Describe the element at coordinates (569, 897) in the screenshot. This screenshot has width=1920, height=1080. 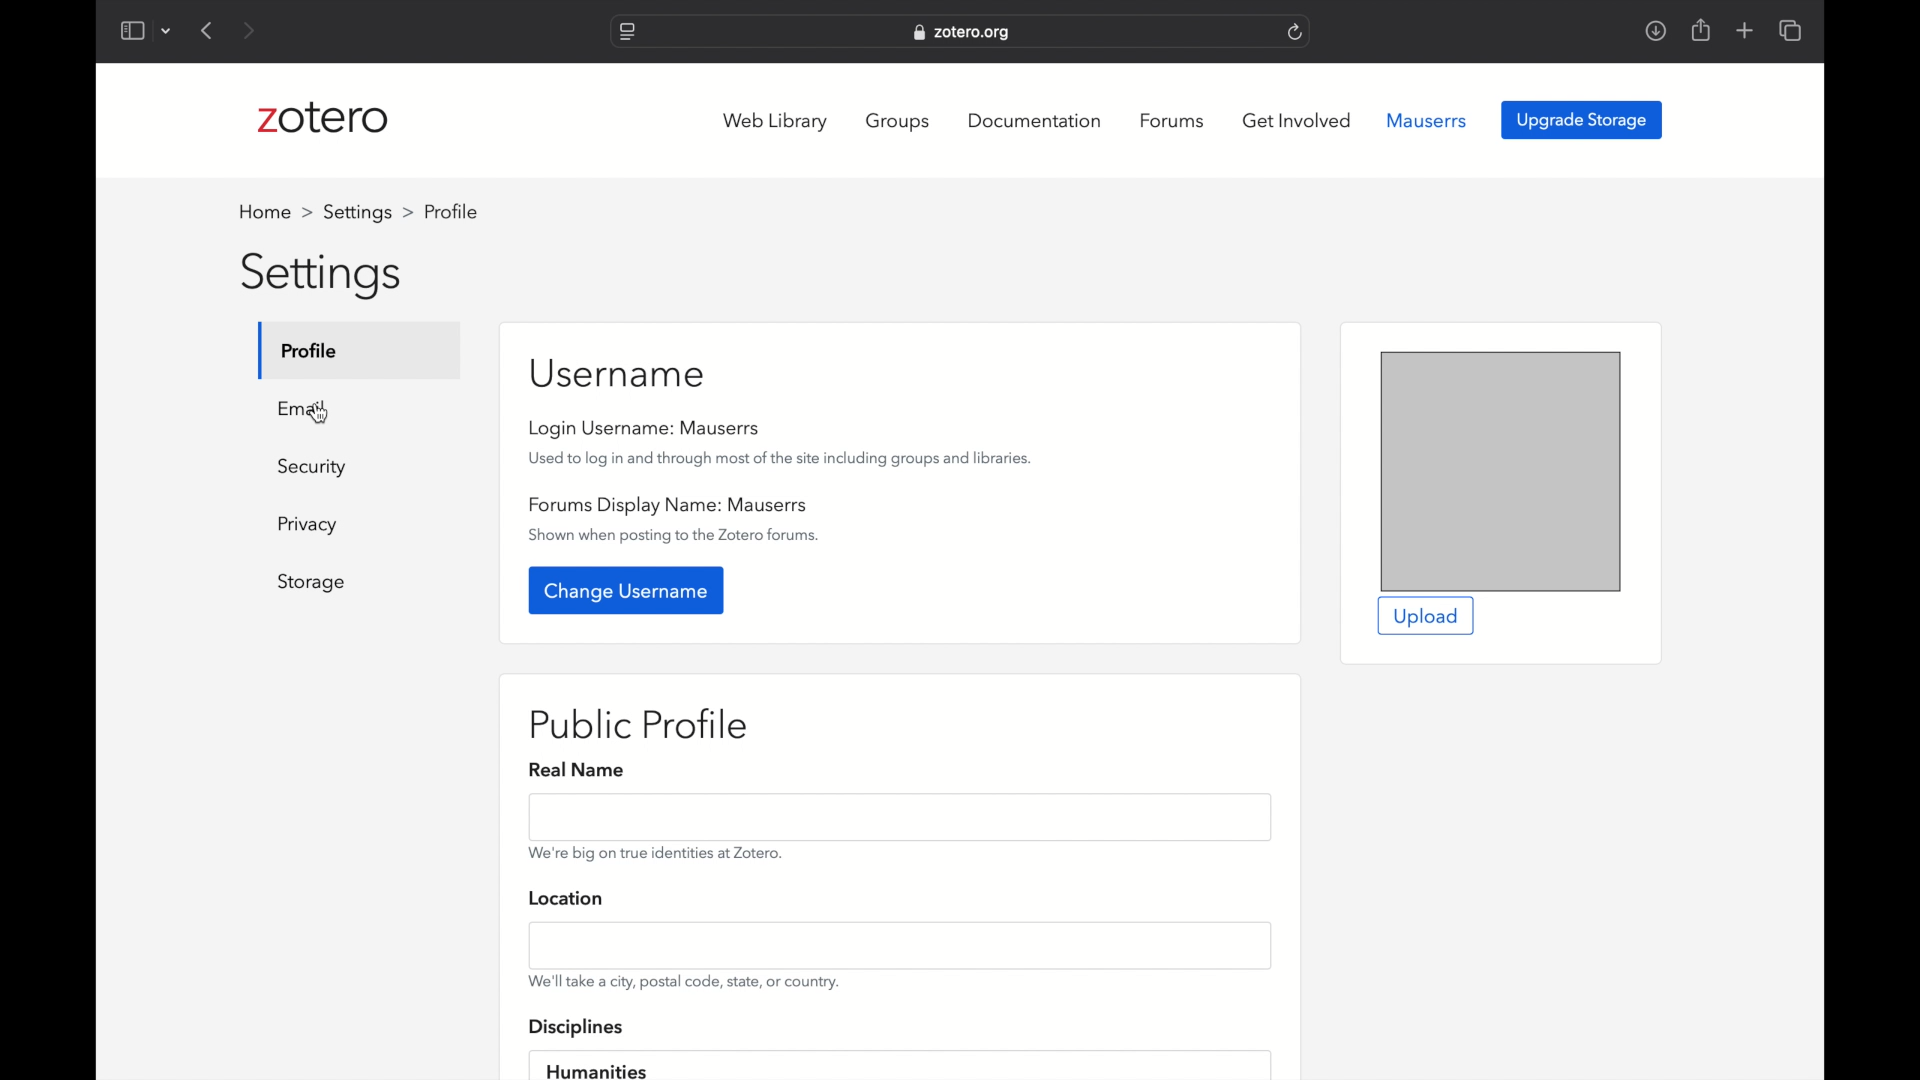
I see `location` at that location.